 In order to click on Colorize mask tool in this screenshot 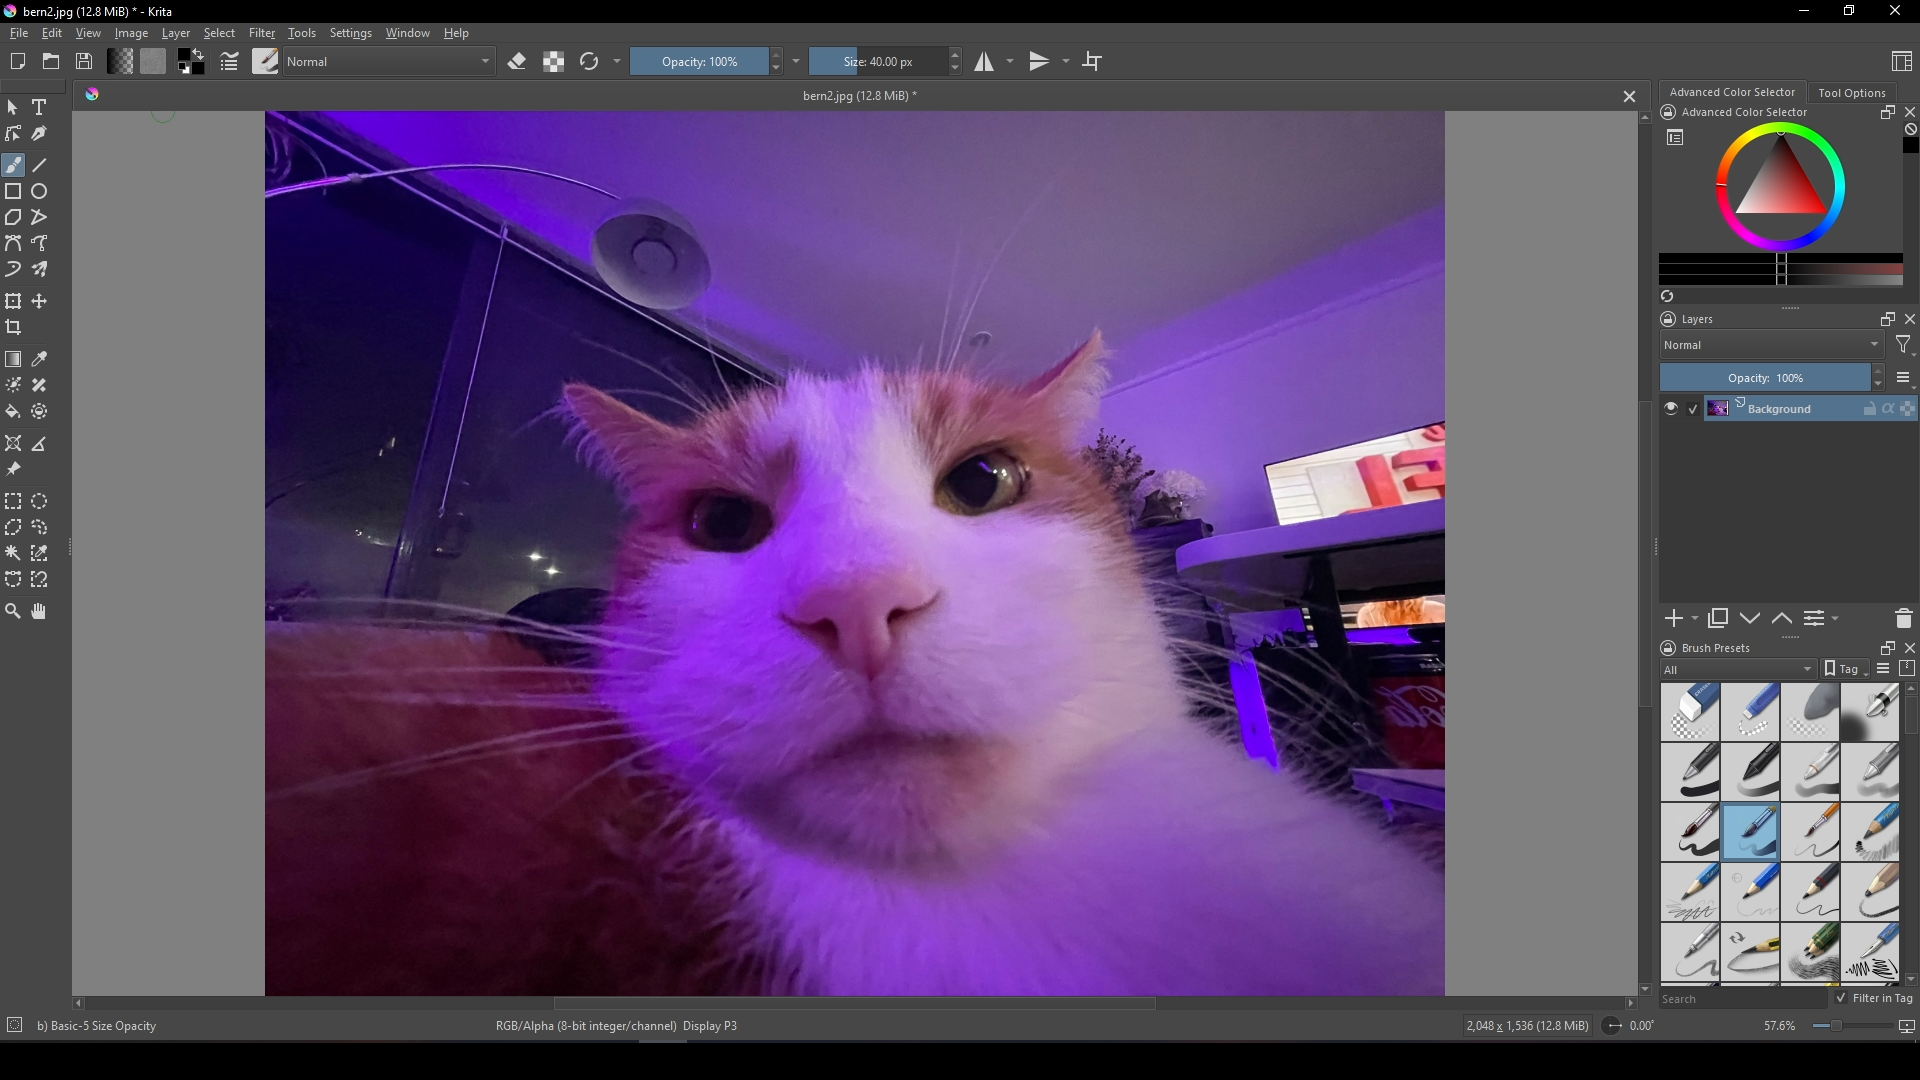, I will do `click(14, 385)`.